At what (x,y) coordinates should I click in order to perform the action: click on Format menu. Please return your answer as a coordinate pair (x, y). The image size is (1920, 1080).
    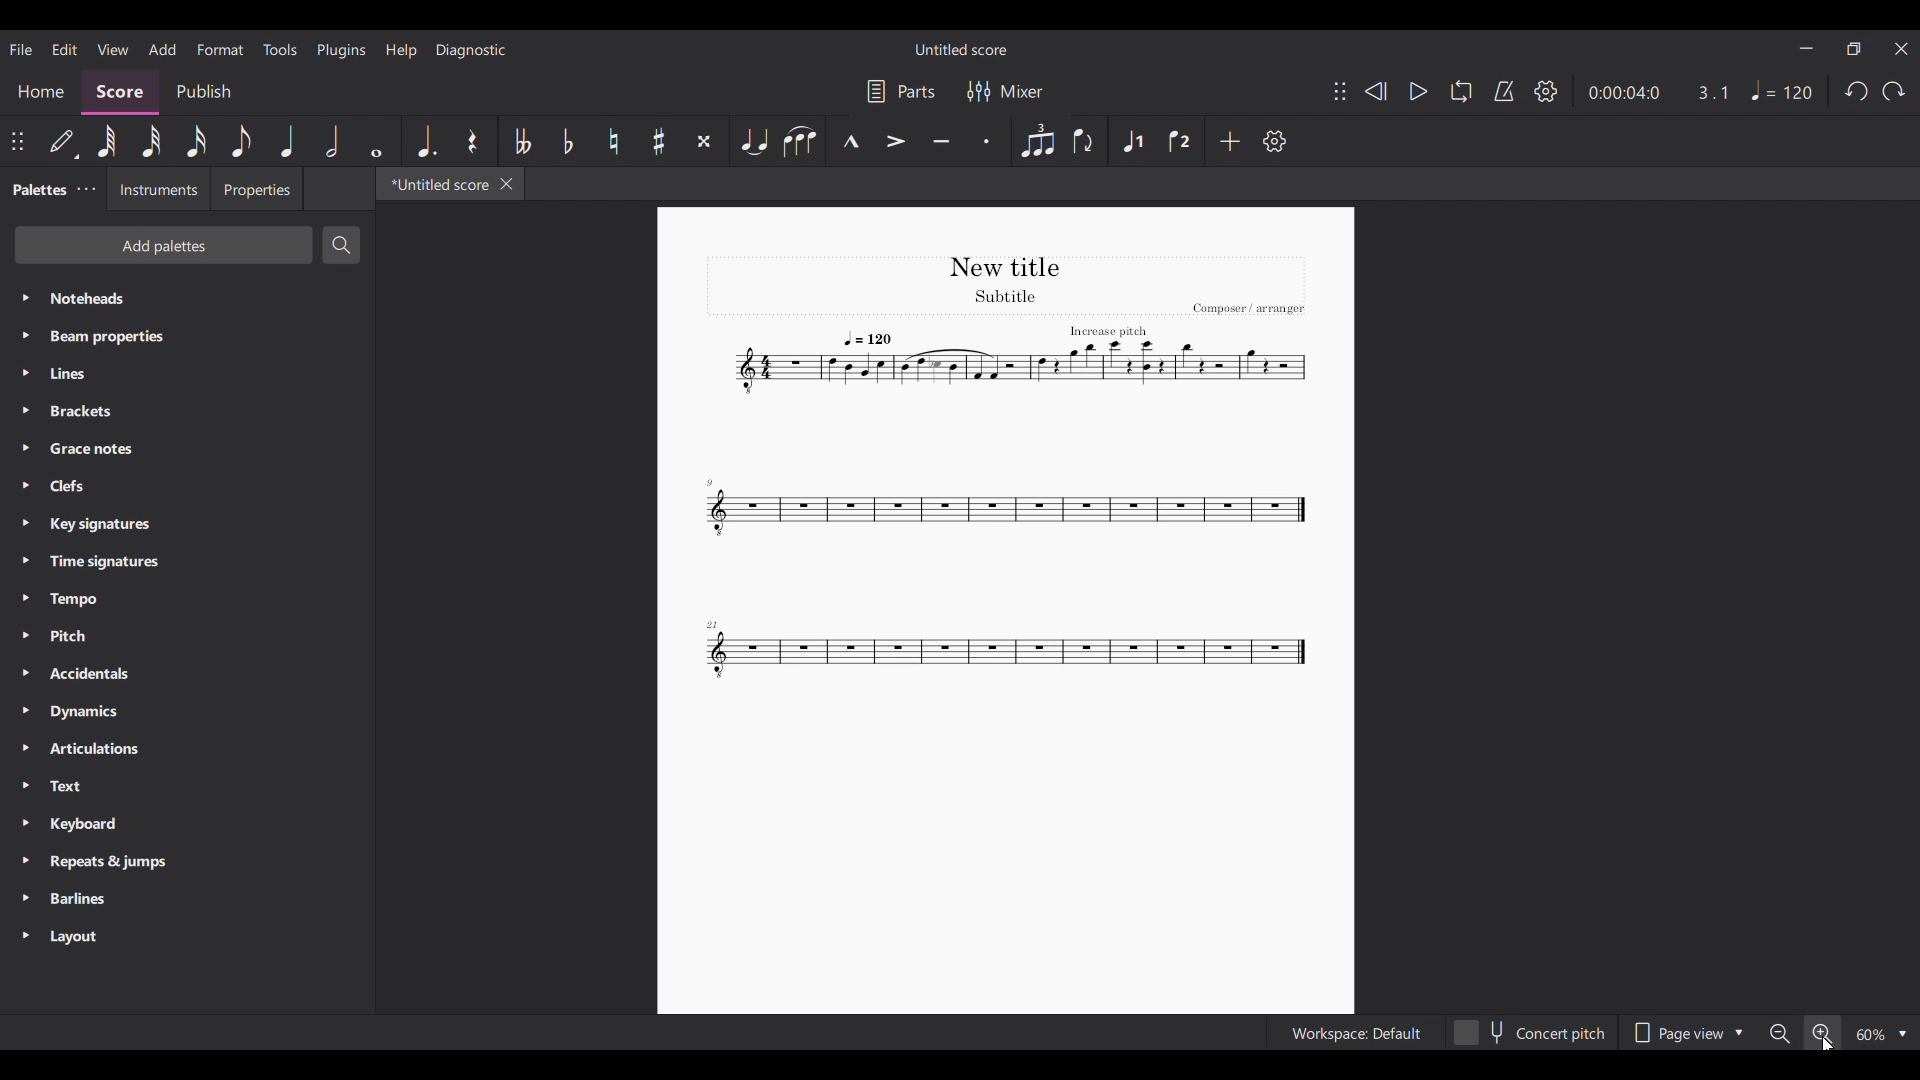
    Looking at the image, I should click on (221, 49).